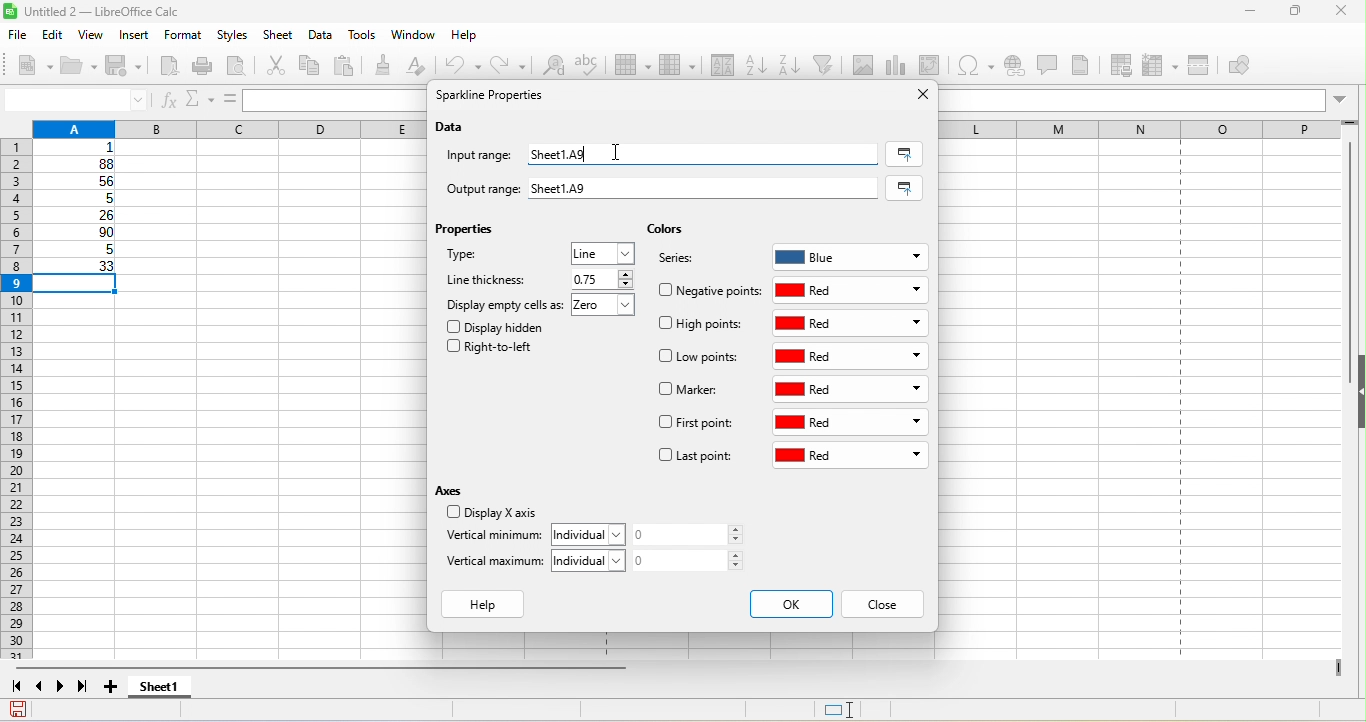 This screenshot has height=722, width=1366. Describe the element at coordinates (707, 189) in the screenshot. I see `sheet a9` at that location.